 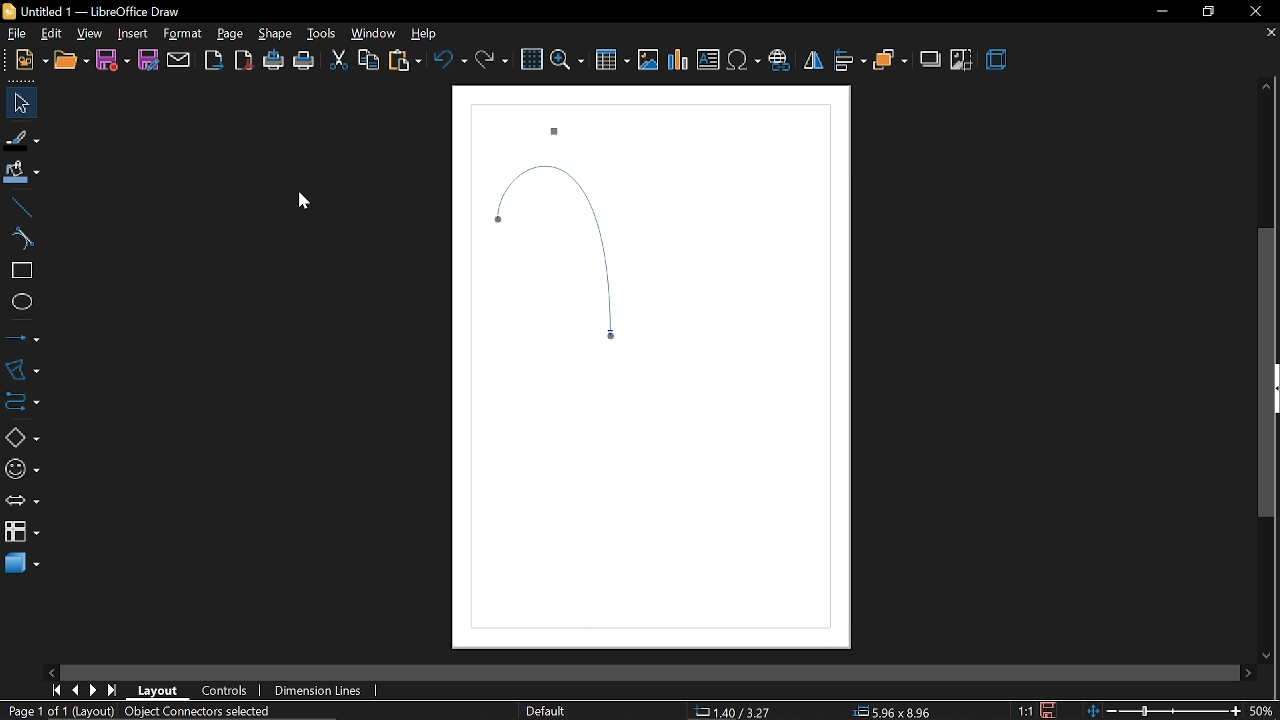 I want to click on Untitled 1 - LibreOffice Draw, so click(x=93, y=11).